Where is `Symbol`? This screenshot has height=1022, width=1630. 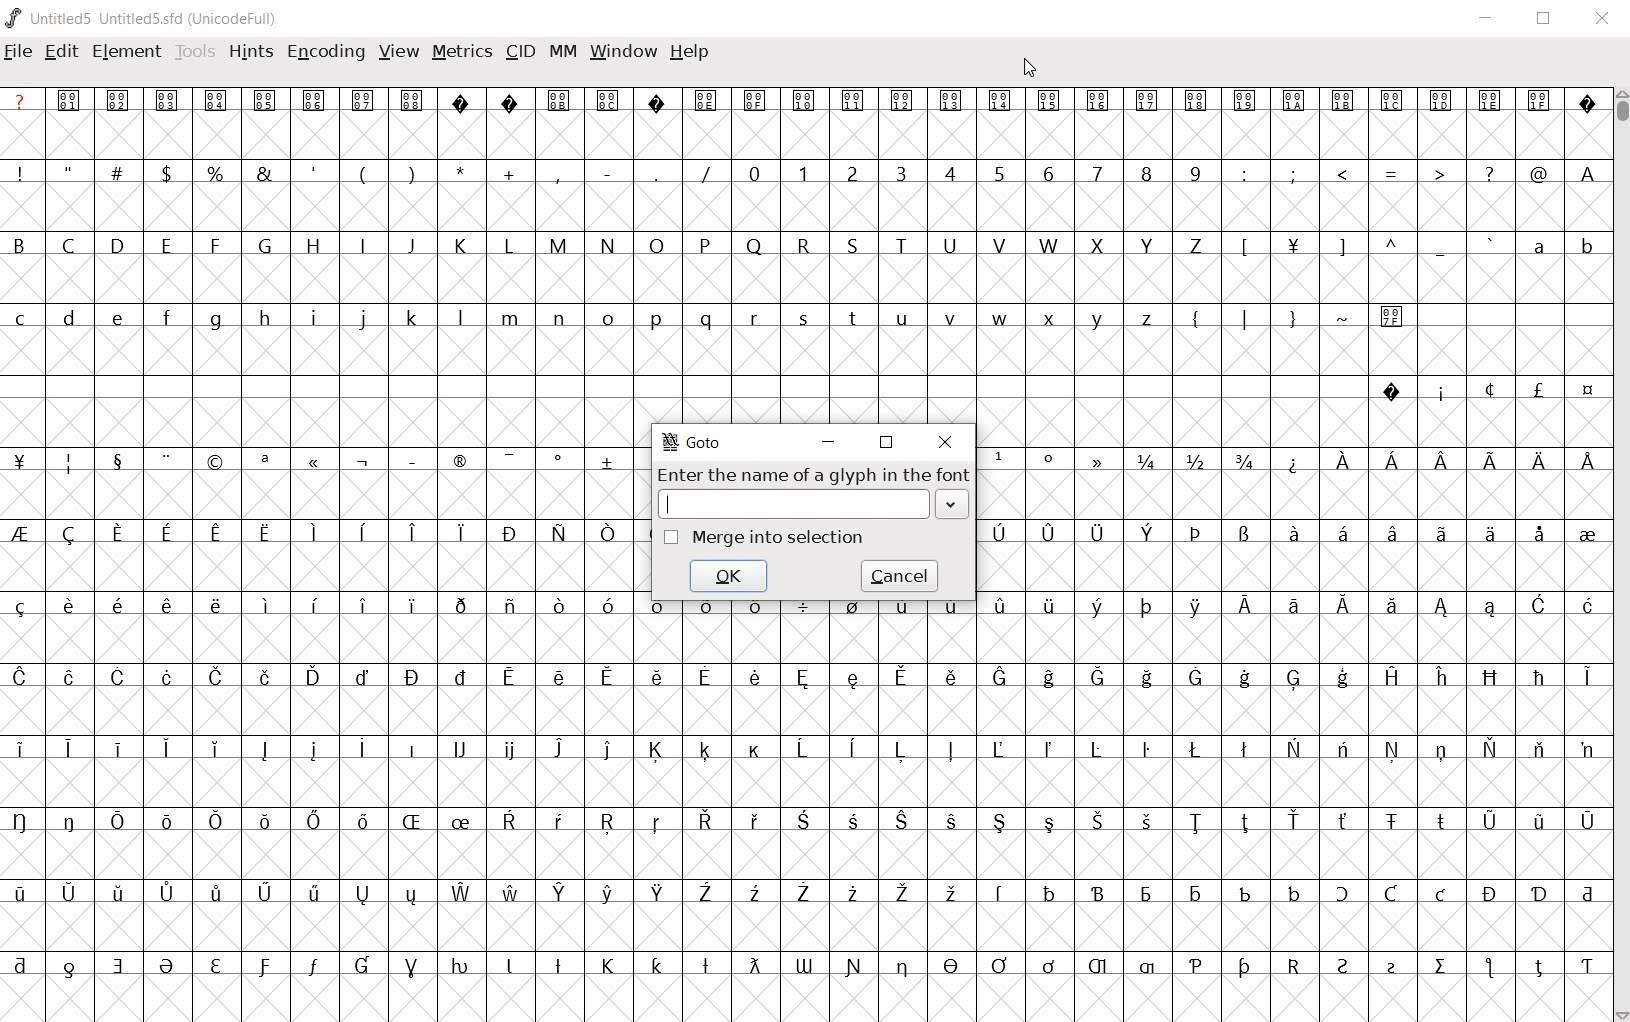 Symbol is located at coordinates (463, 101).